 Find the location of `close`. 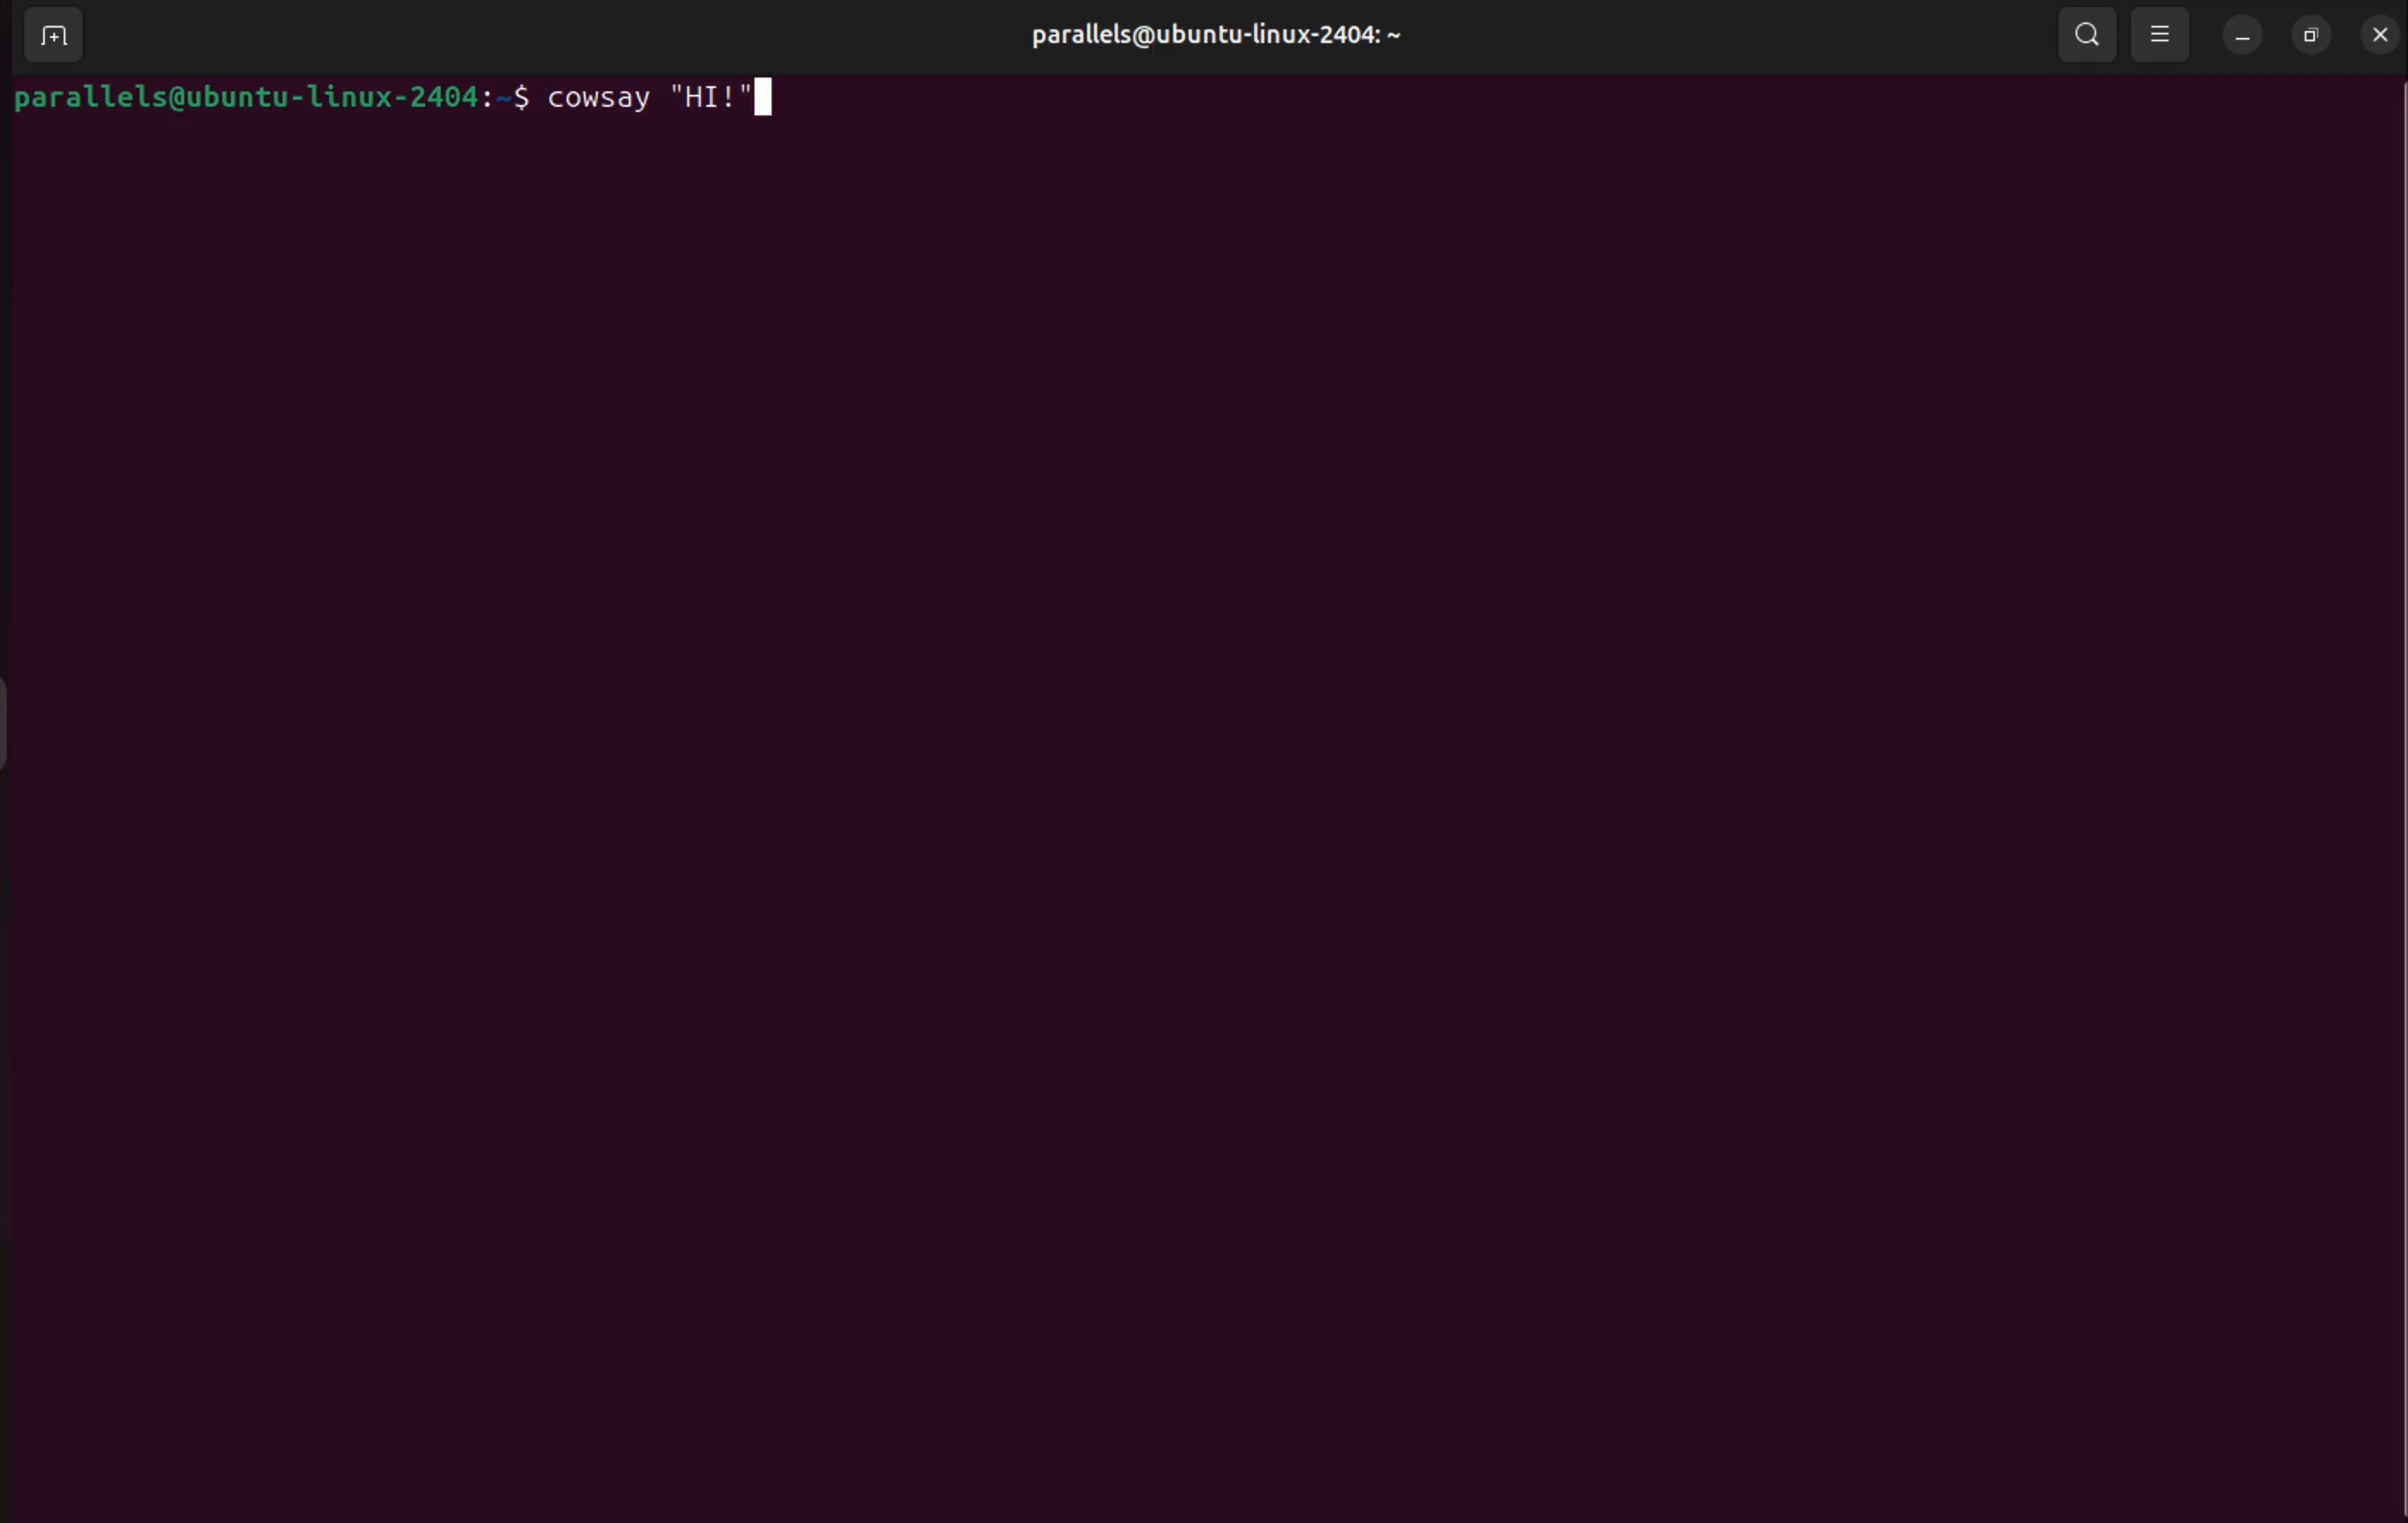

close is located at coordinates (2383, 33).